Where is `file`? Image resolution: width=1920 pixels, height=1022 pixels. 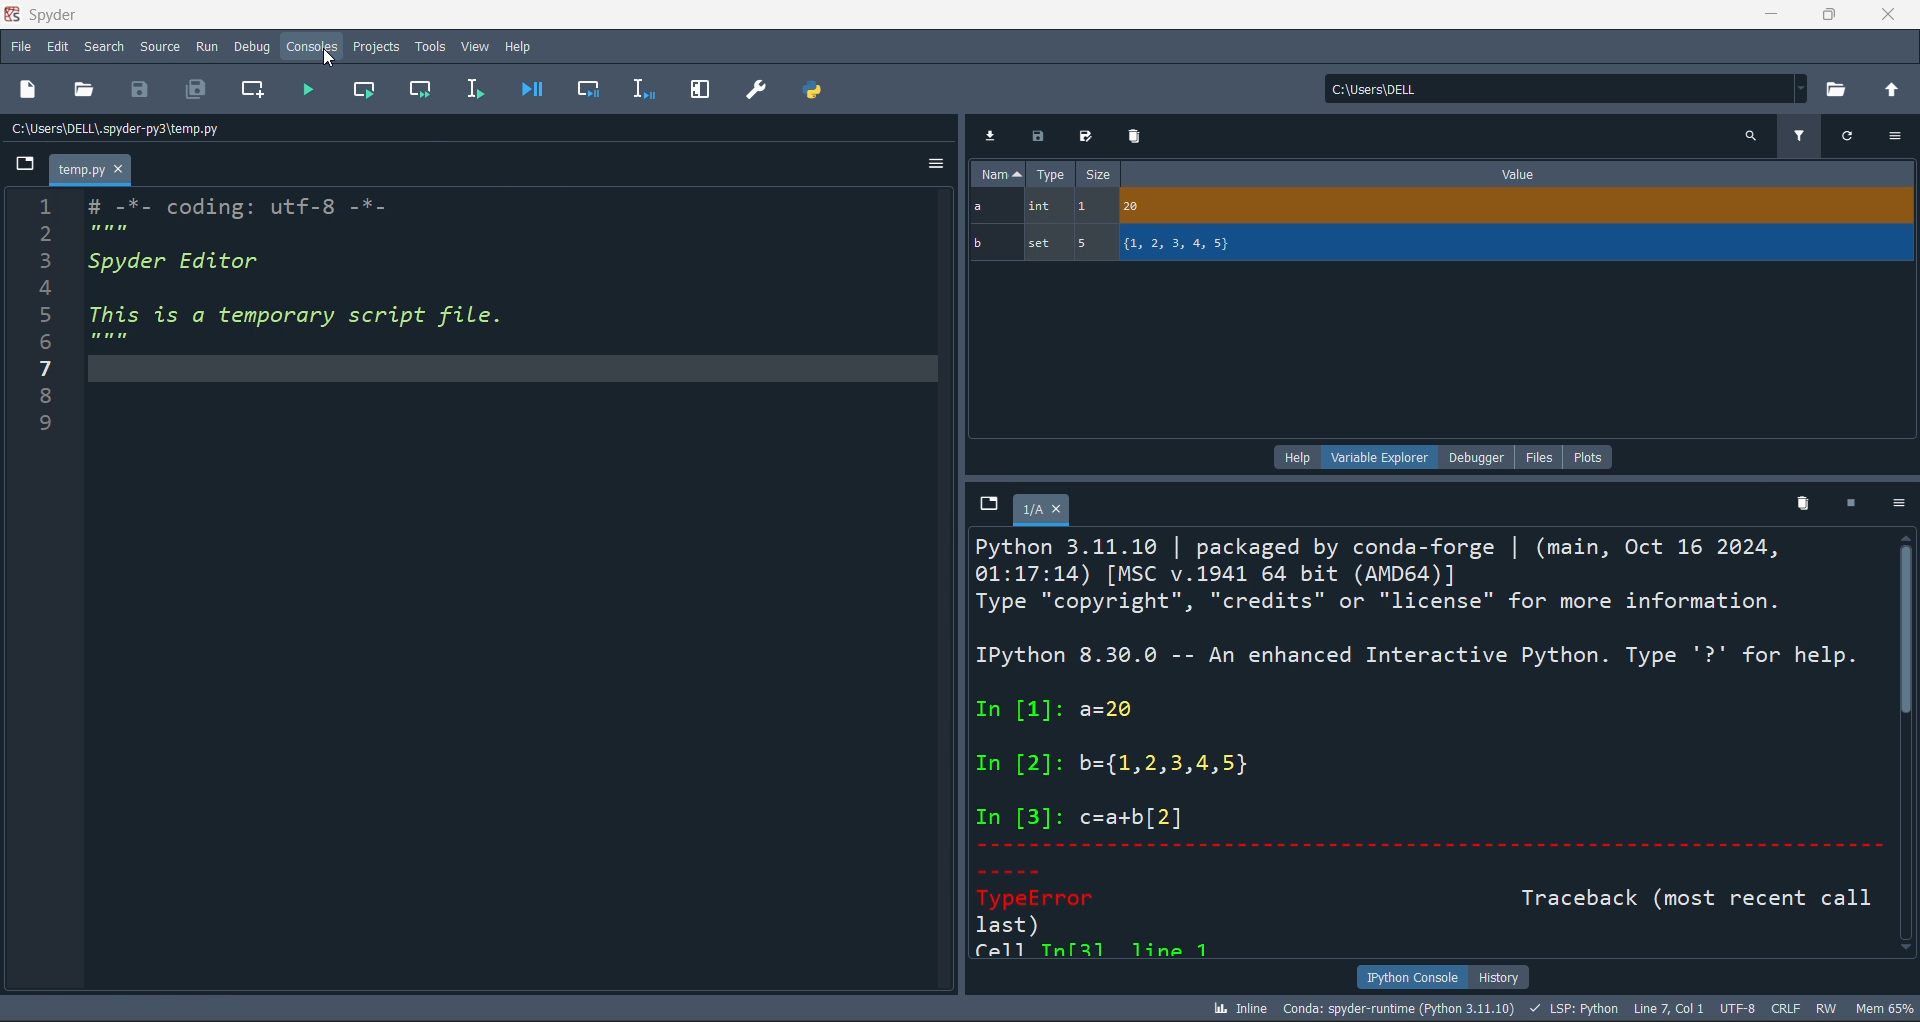 file is located at coordinates (20, 46).